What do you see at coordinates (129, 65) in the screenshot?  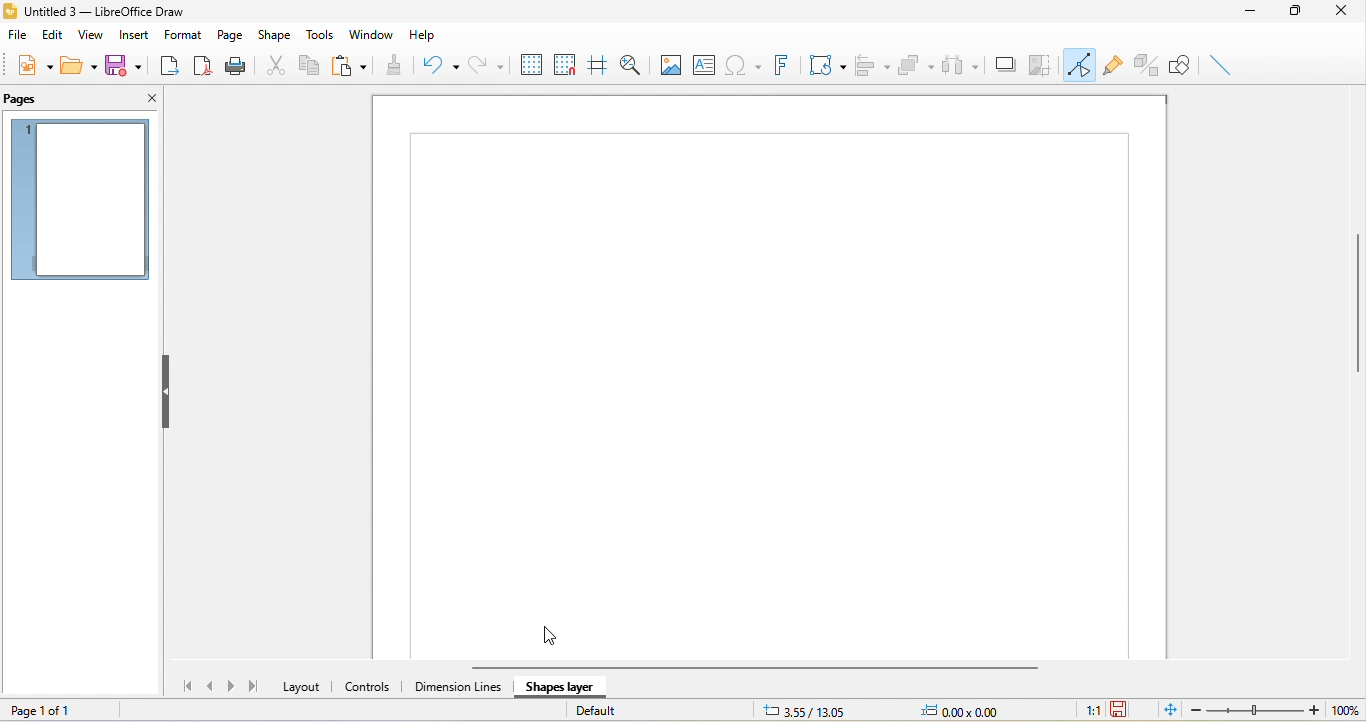 I see `save` at bounding box center [129, 65].